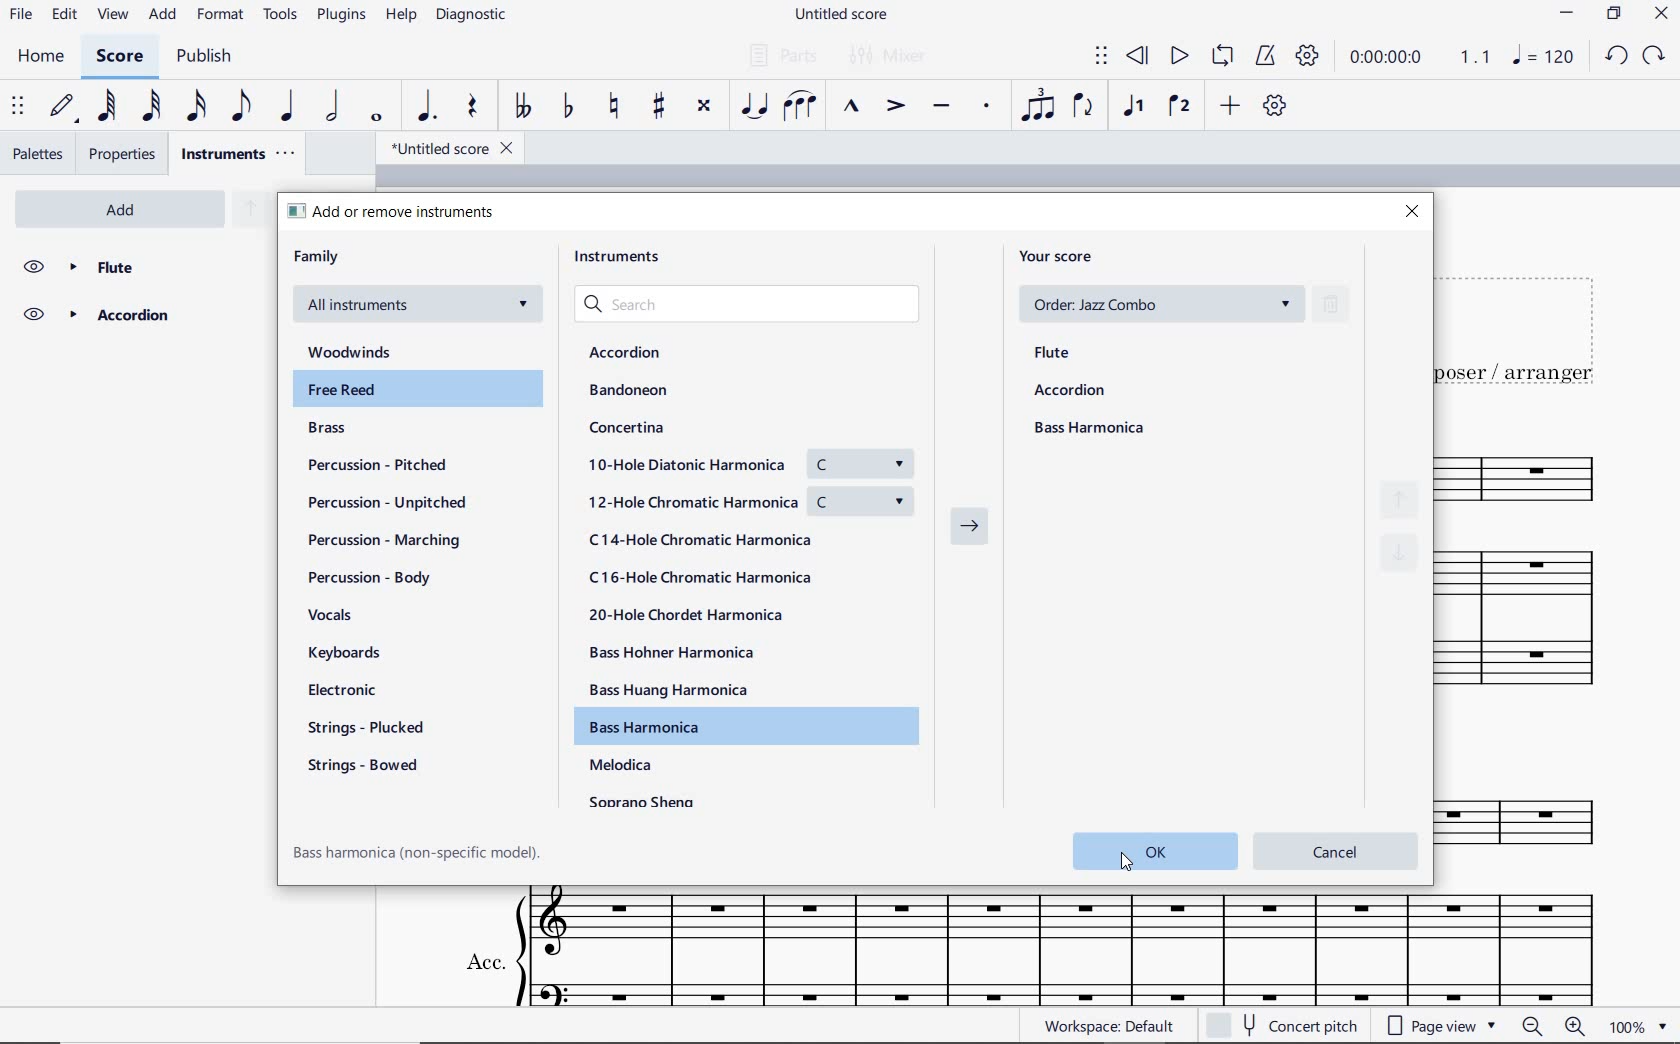  Describe the element at coordinates (114, 14) in the screenshot. I see `VIEW` at that location.